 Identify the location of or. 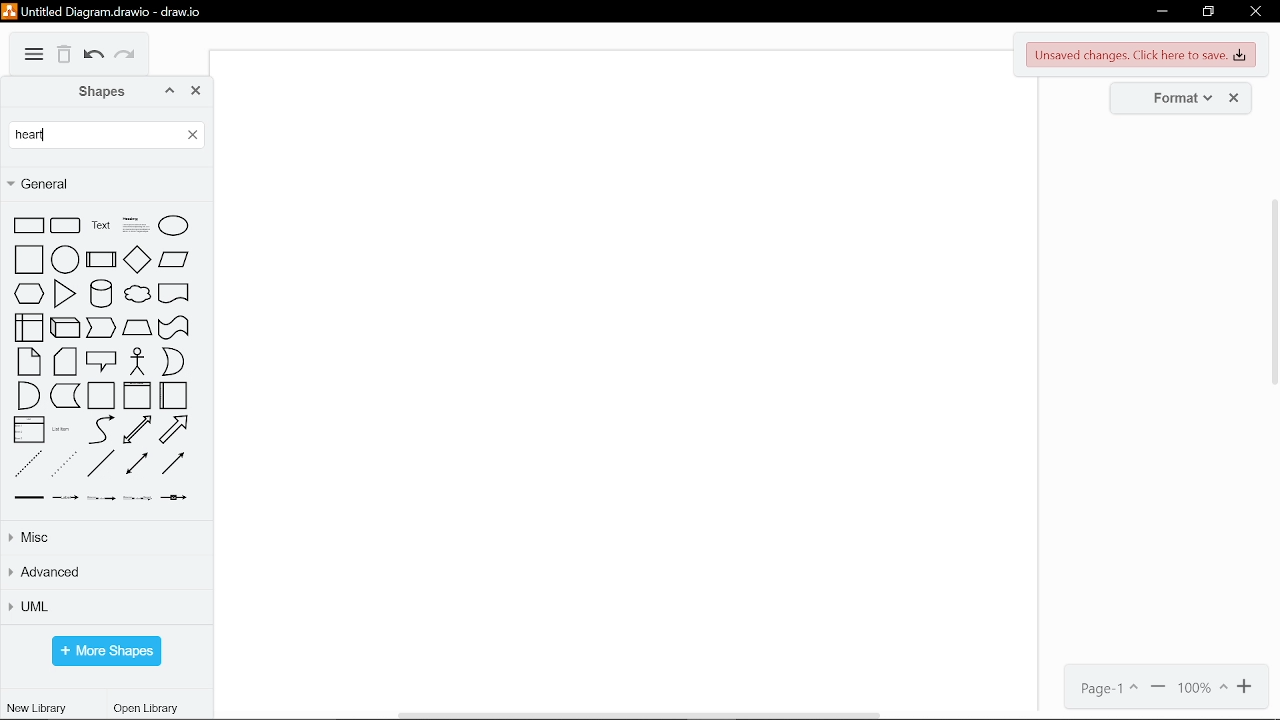
(173, 361).